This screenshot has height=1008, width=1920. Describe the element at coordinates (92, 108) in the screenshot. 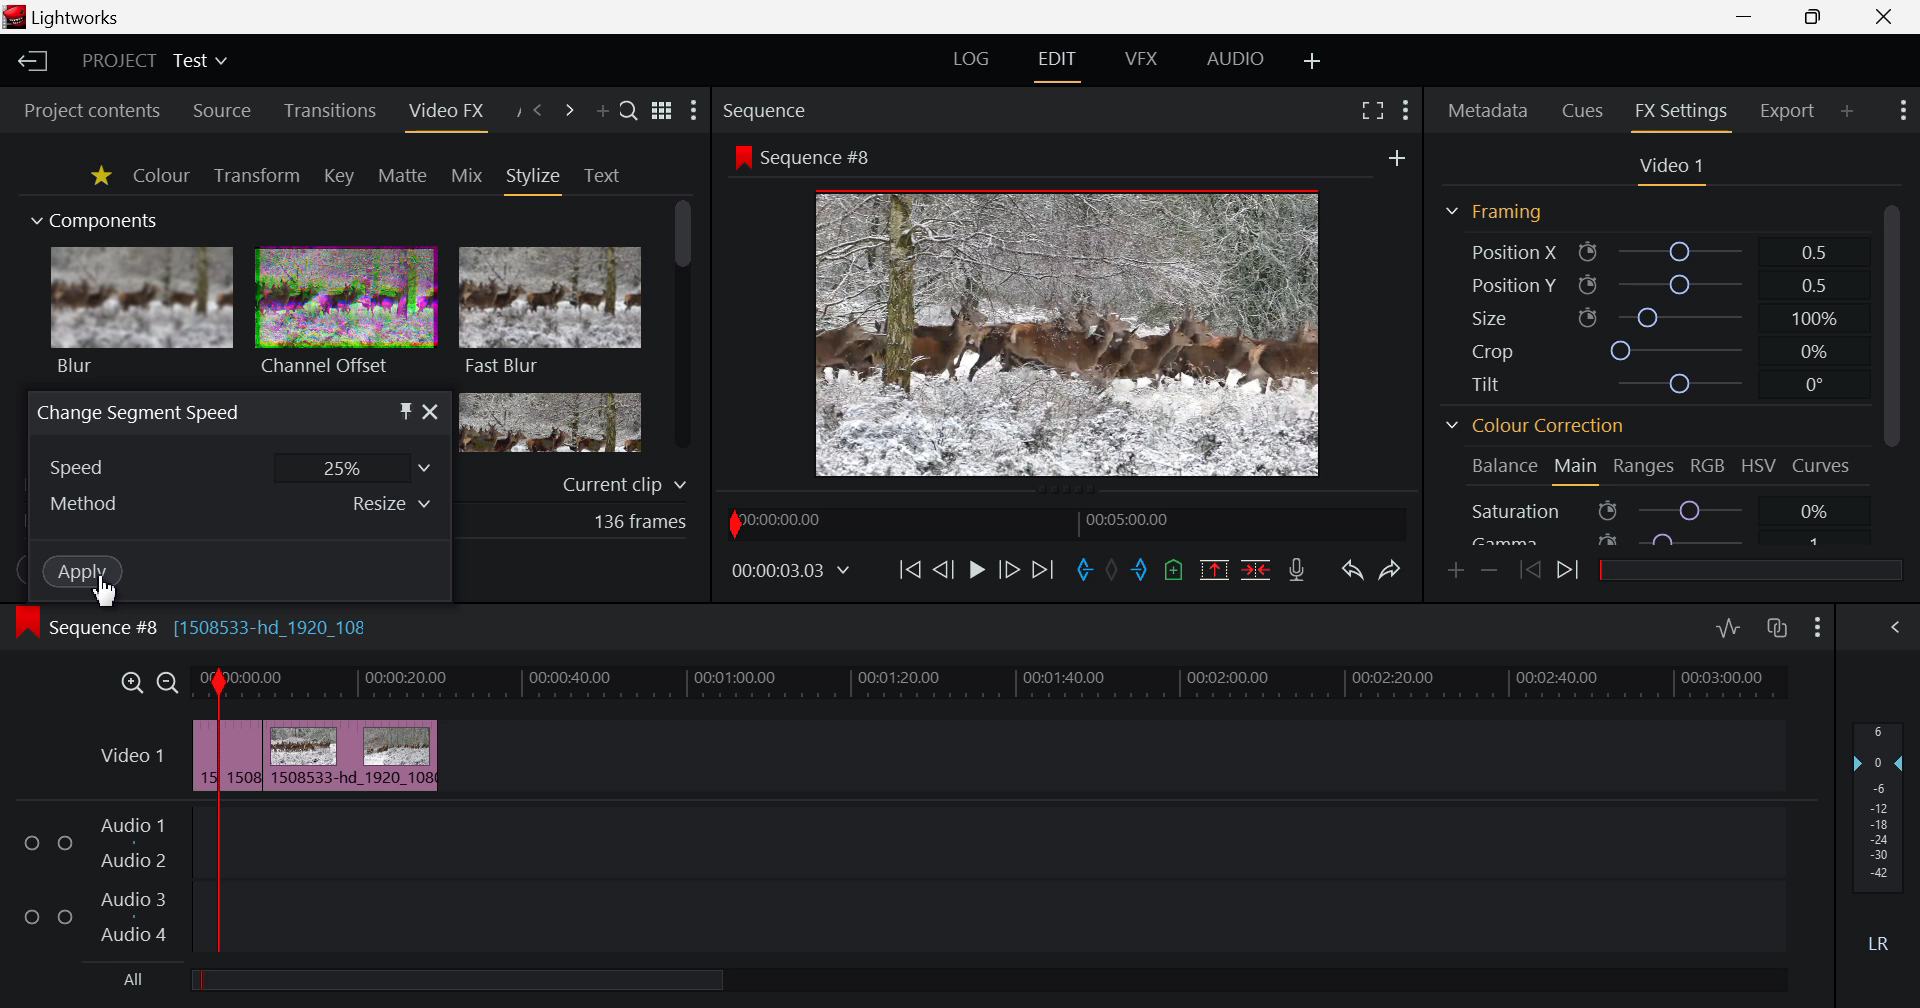

I see `Project contents` at that location.